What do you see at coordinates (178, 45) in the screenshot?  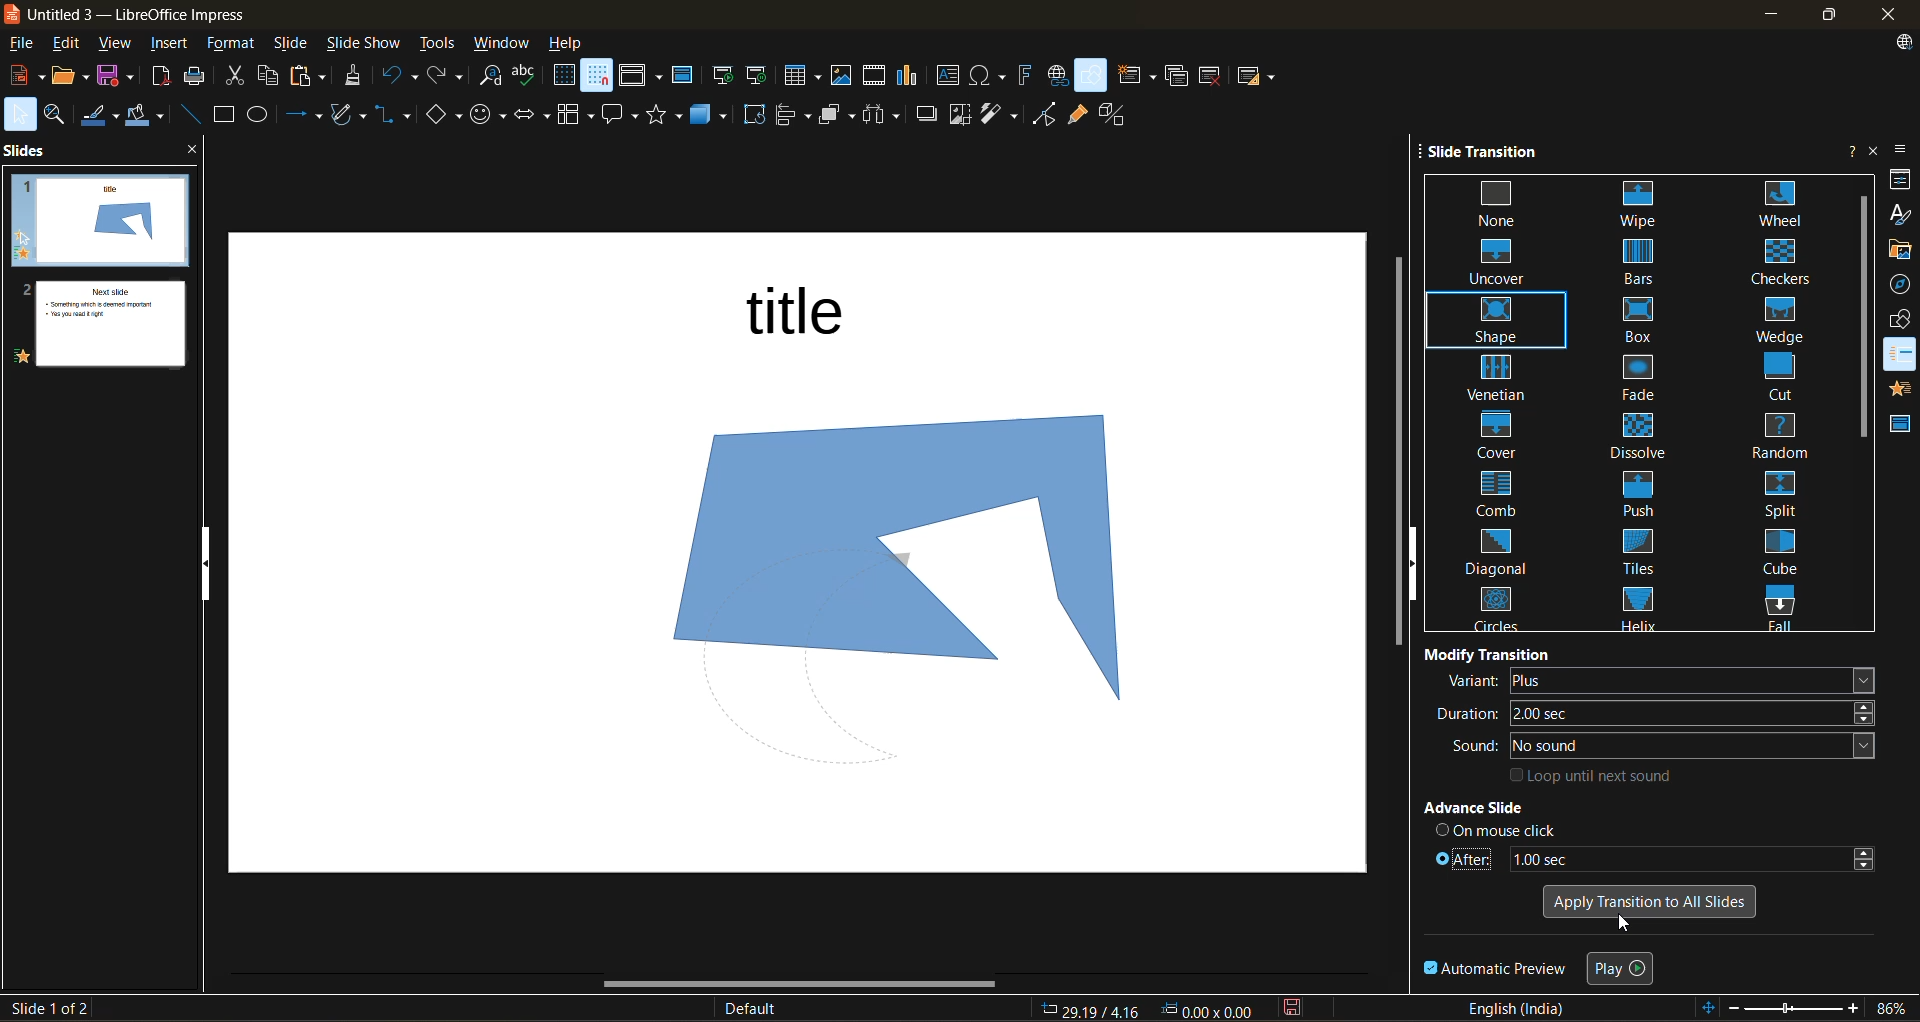 I see `insert` at bounding box center [178, 45].